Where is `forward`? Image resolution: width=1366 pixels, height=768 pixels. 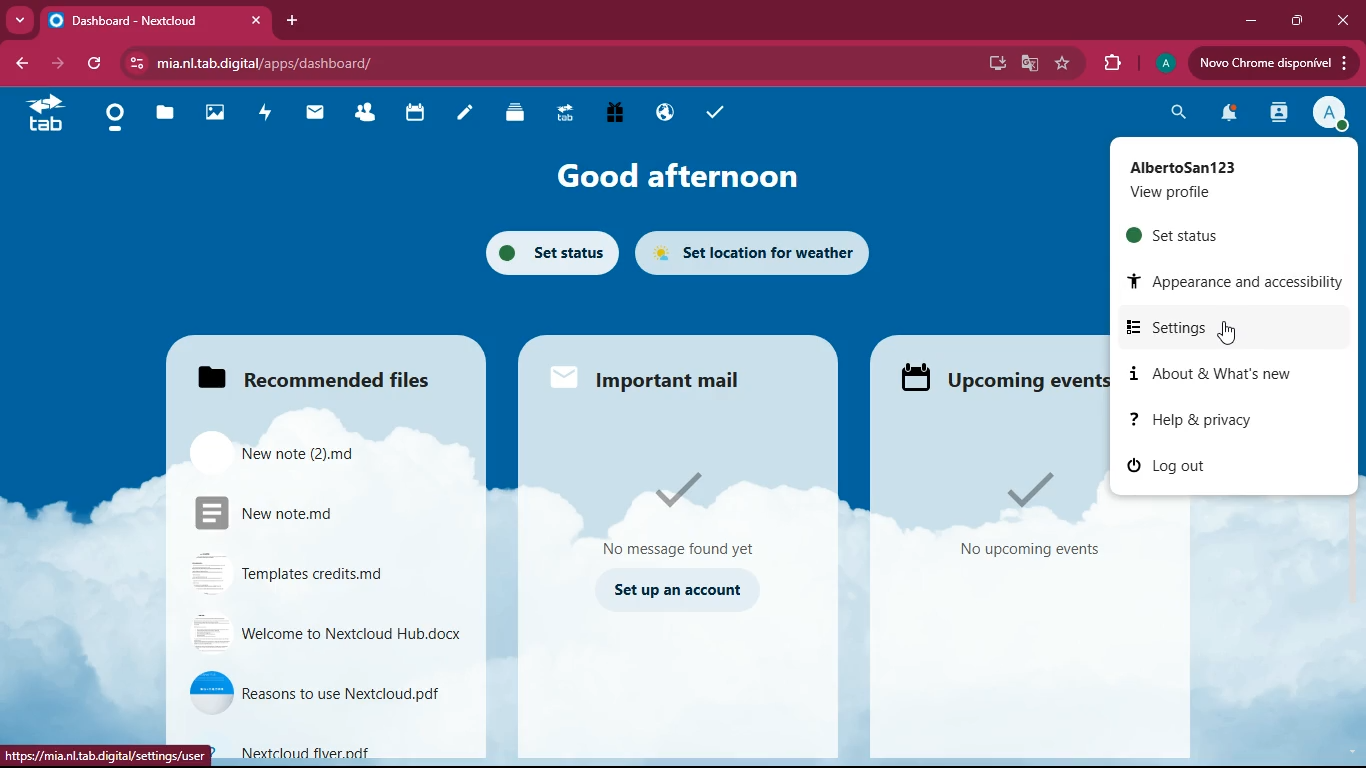 forward is located at coordinates (55, 65).